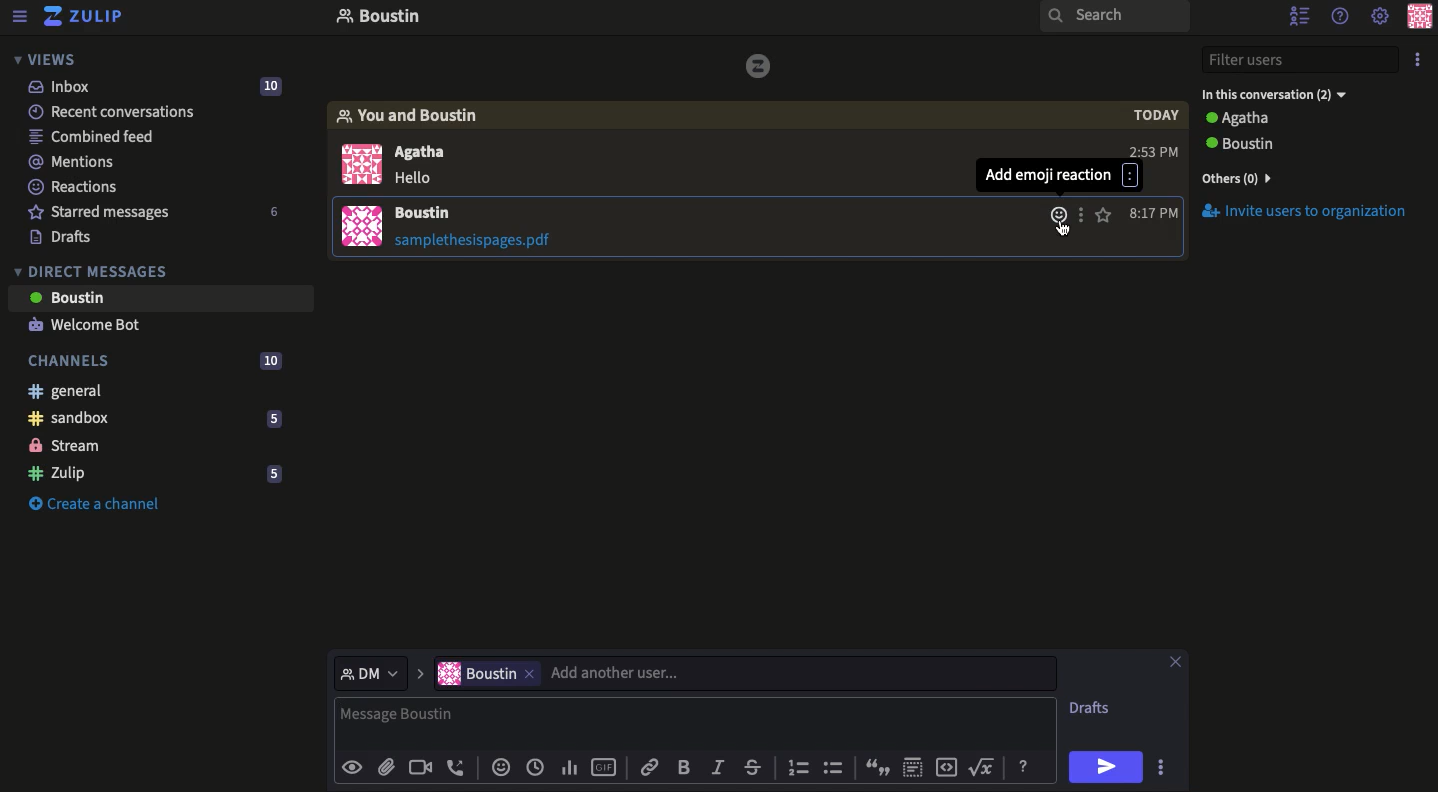  Describe the element at coordinates (159, 360) in the screenshot. I see `Channels` at that location.